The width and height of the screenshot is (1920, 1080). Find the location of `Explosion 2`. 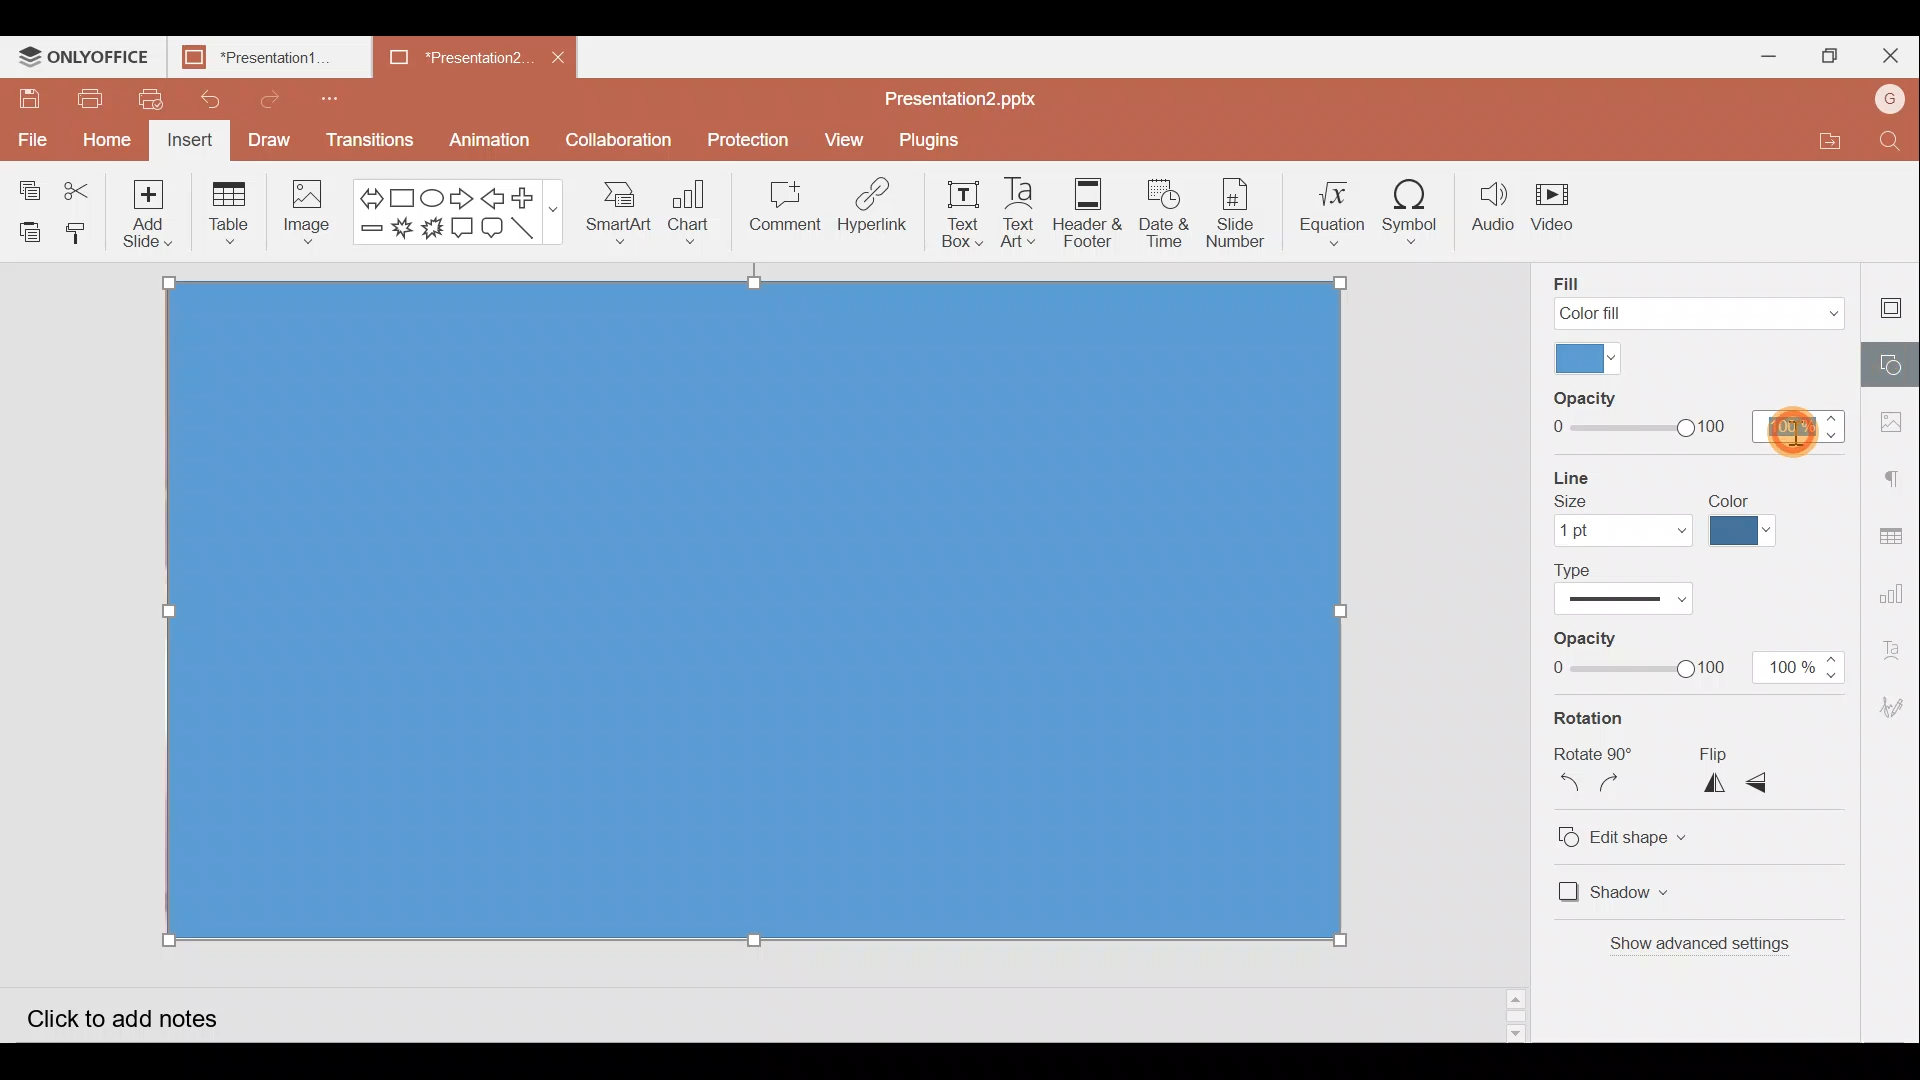

Explosion 2 is located at coordinates (433, 235).